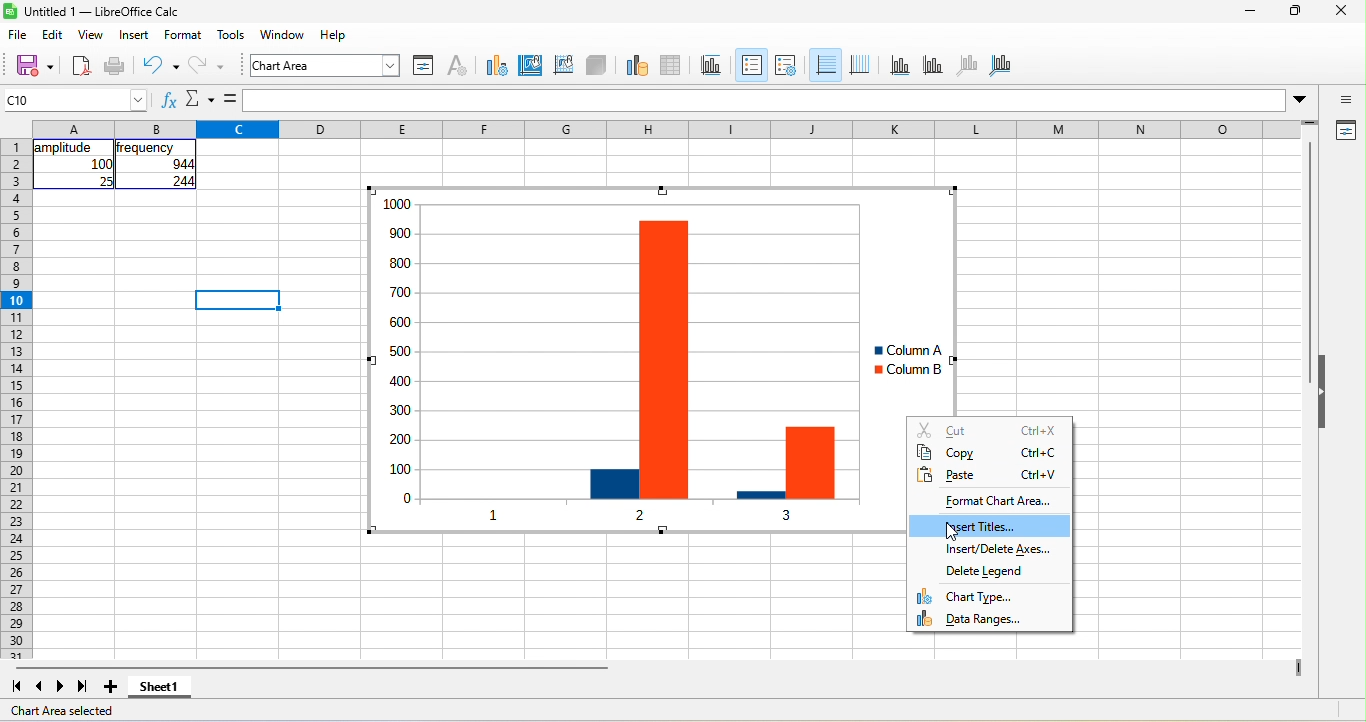  Describe the element at coordinates (952, 532) in the screenshot. I see `cursor` at that location.